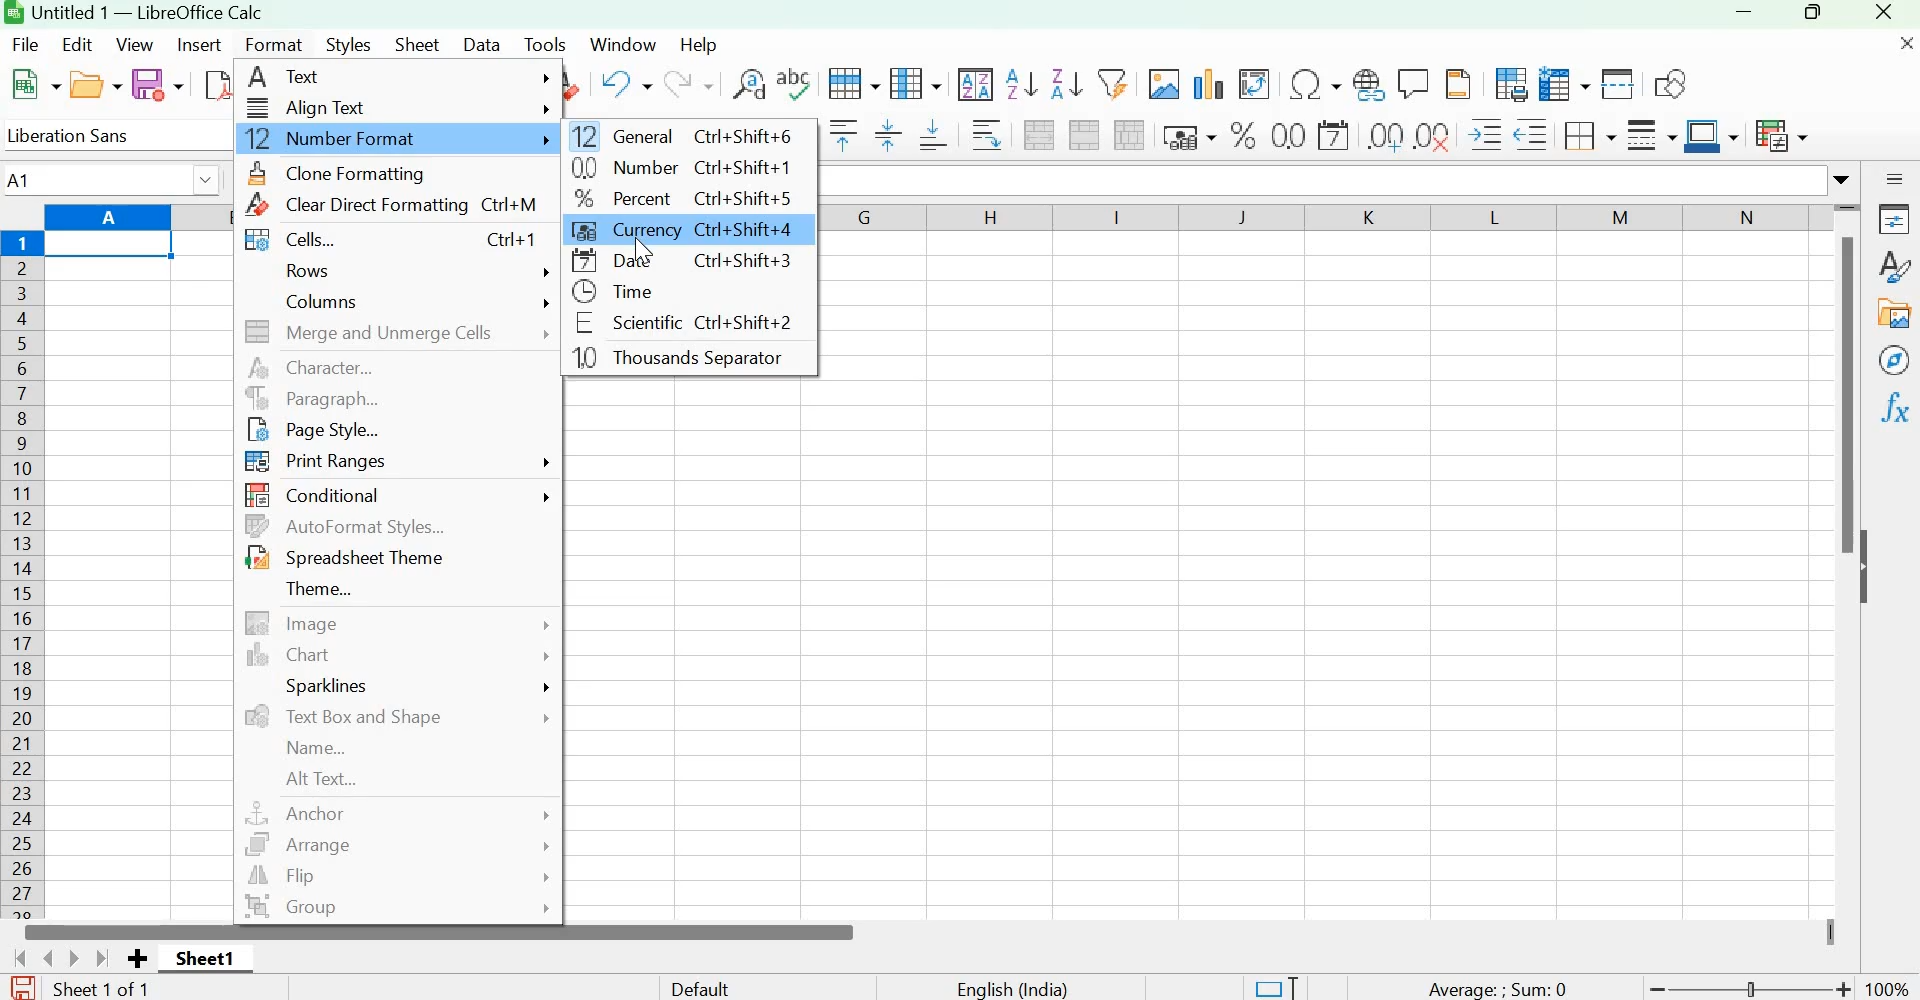  Describe the element at coordinates (1012, 988) in the screenshot. I see `English(India)` at that location.